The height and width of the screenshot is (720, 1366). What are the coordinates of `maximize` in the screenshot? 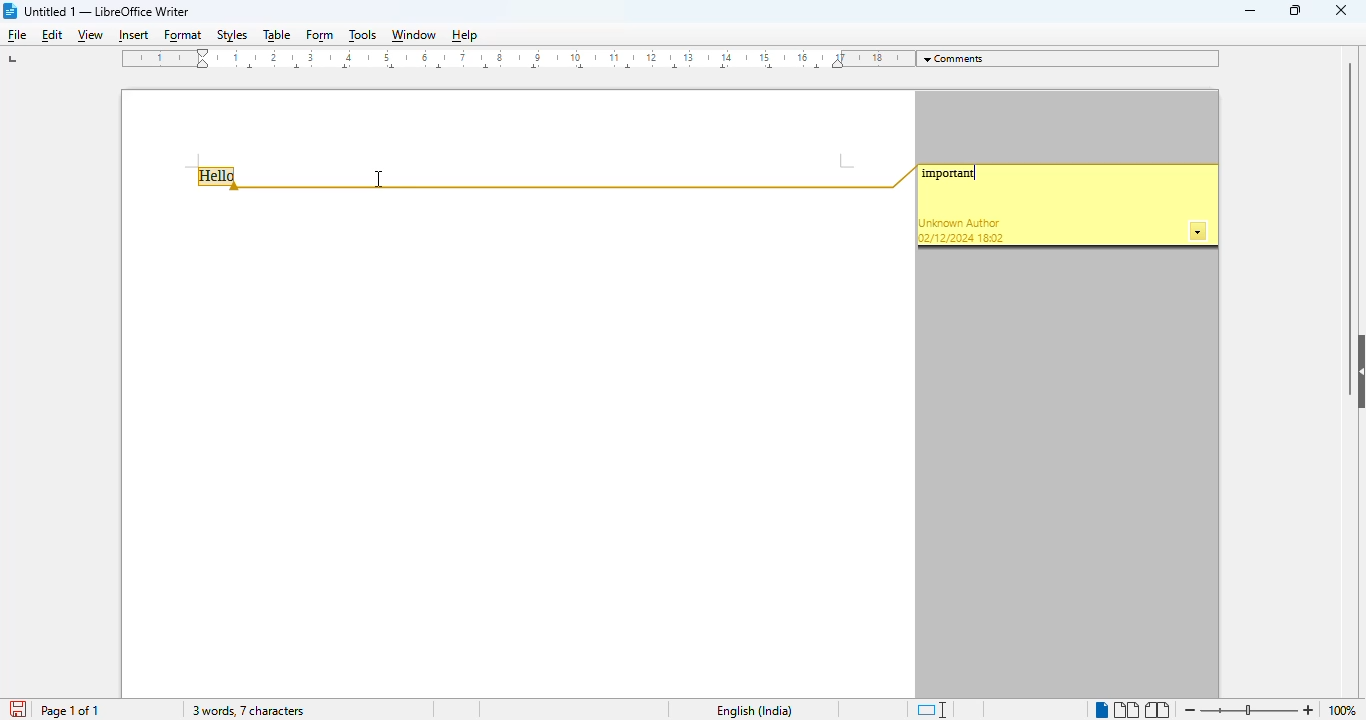 It's located at (1295, 9).